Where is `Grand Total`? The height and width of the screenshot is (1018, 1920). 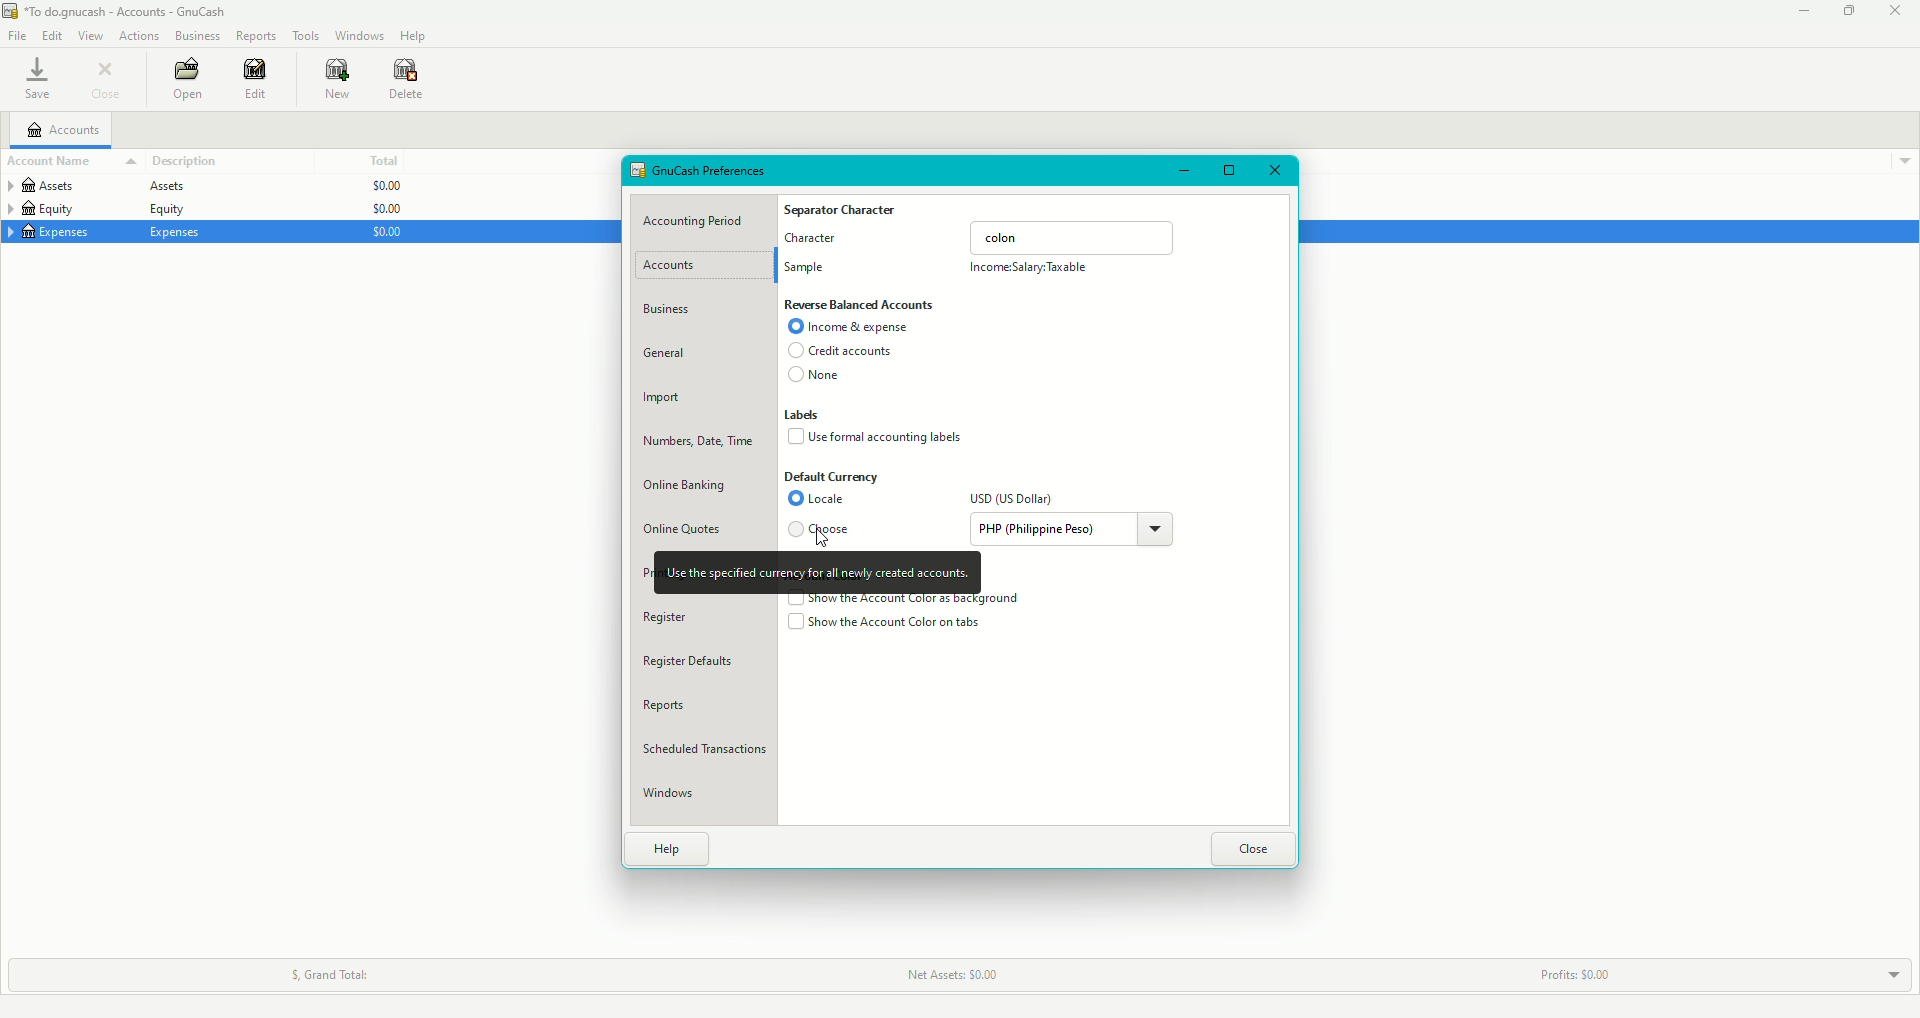
Grand Total is located at coordinates (330, 974).